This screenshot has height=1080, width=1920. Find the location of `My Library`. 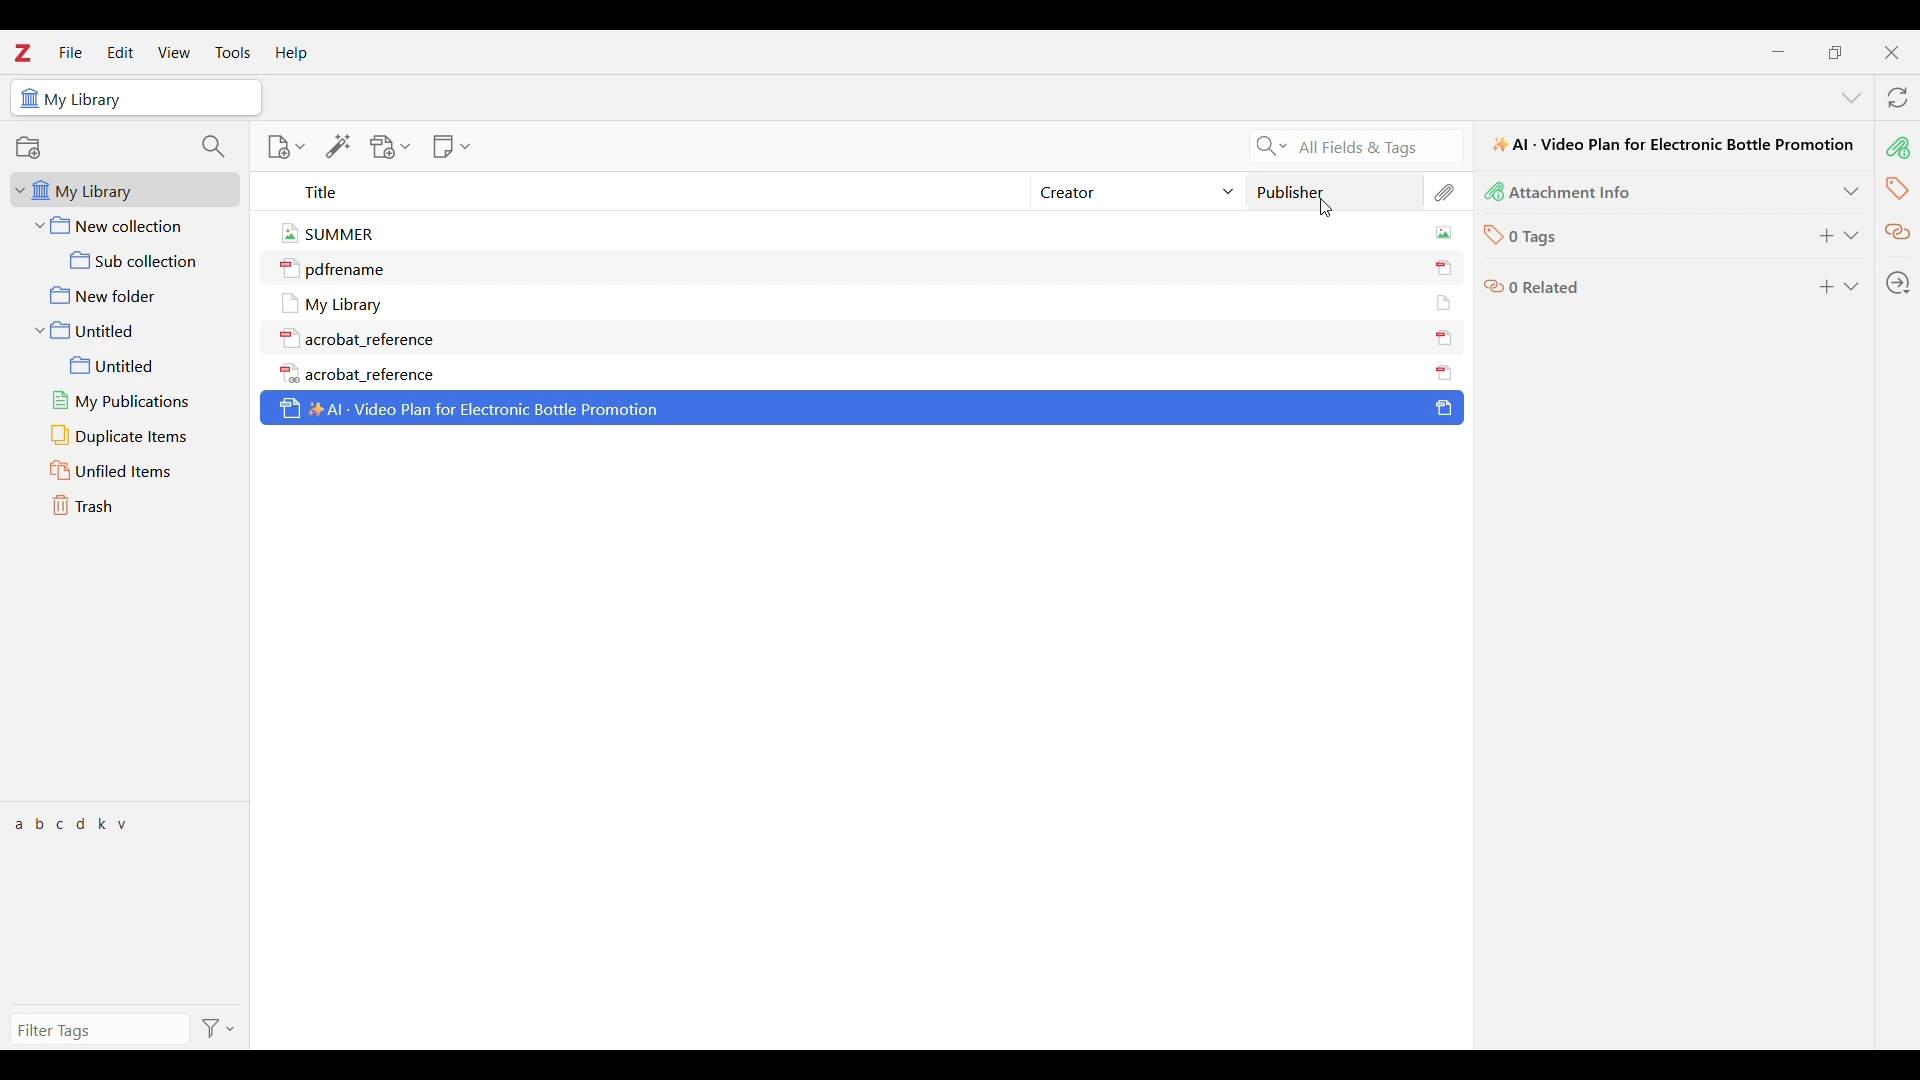

My Library is located at coordinates (341, 304).